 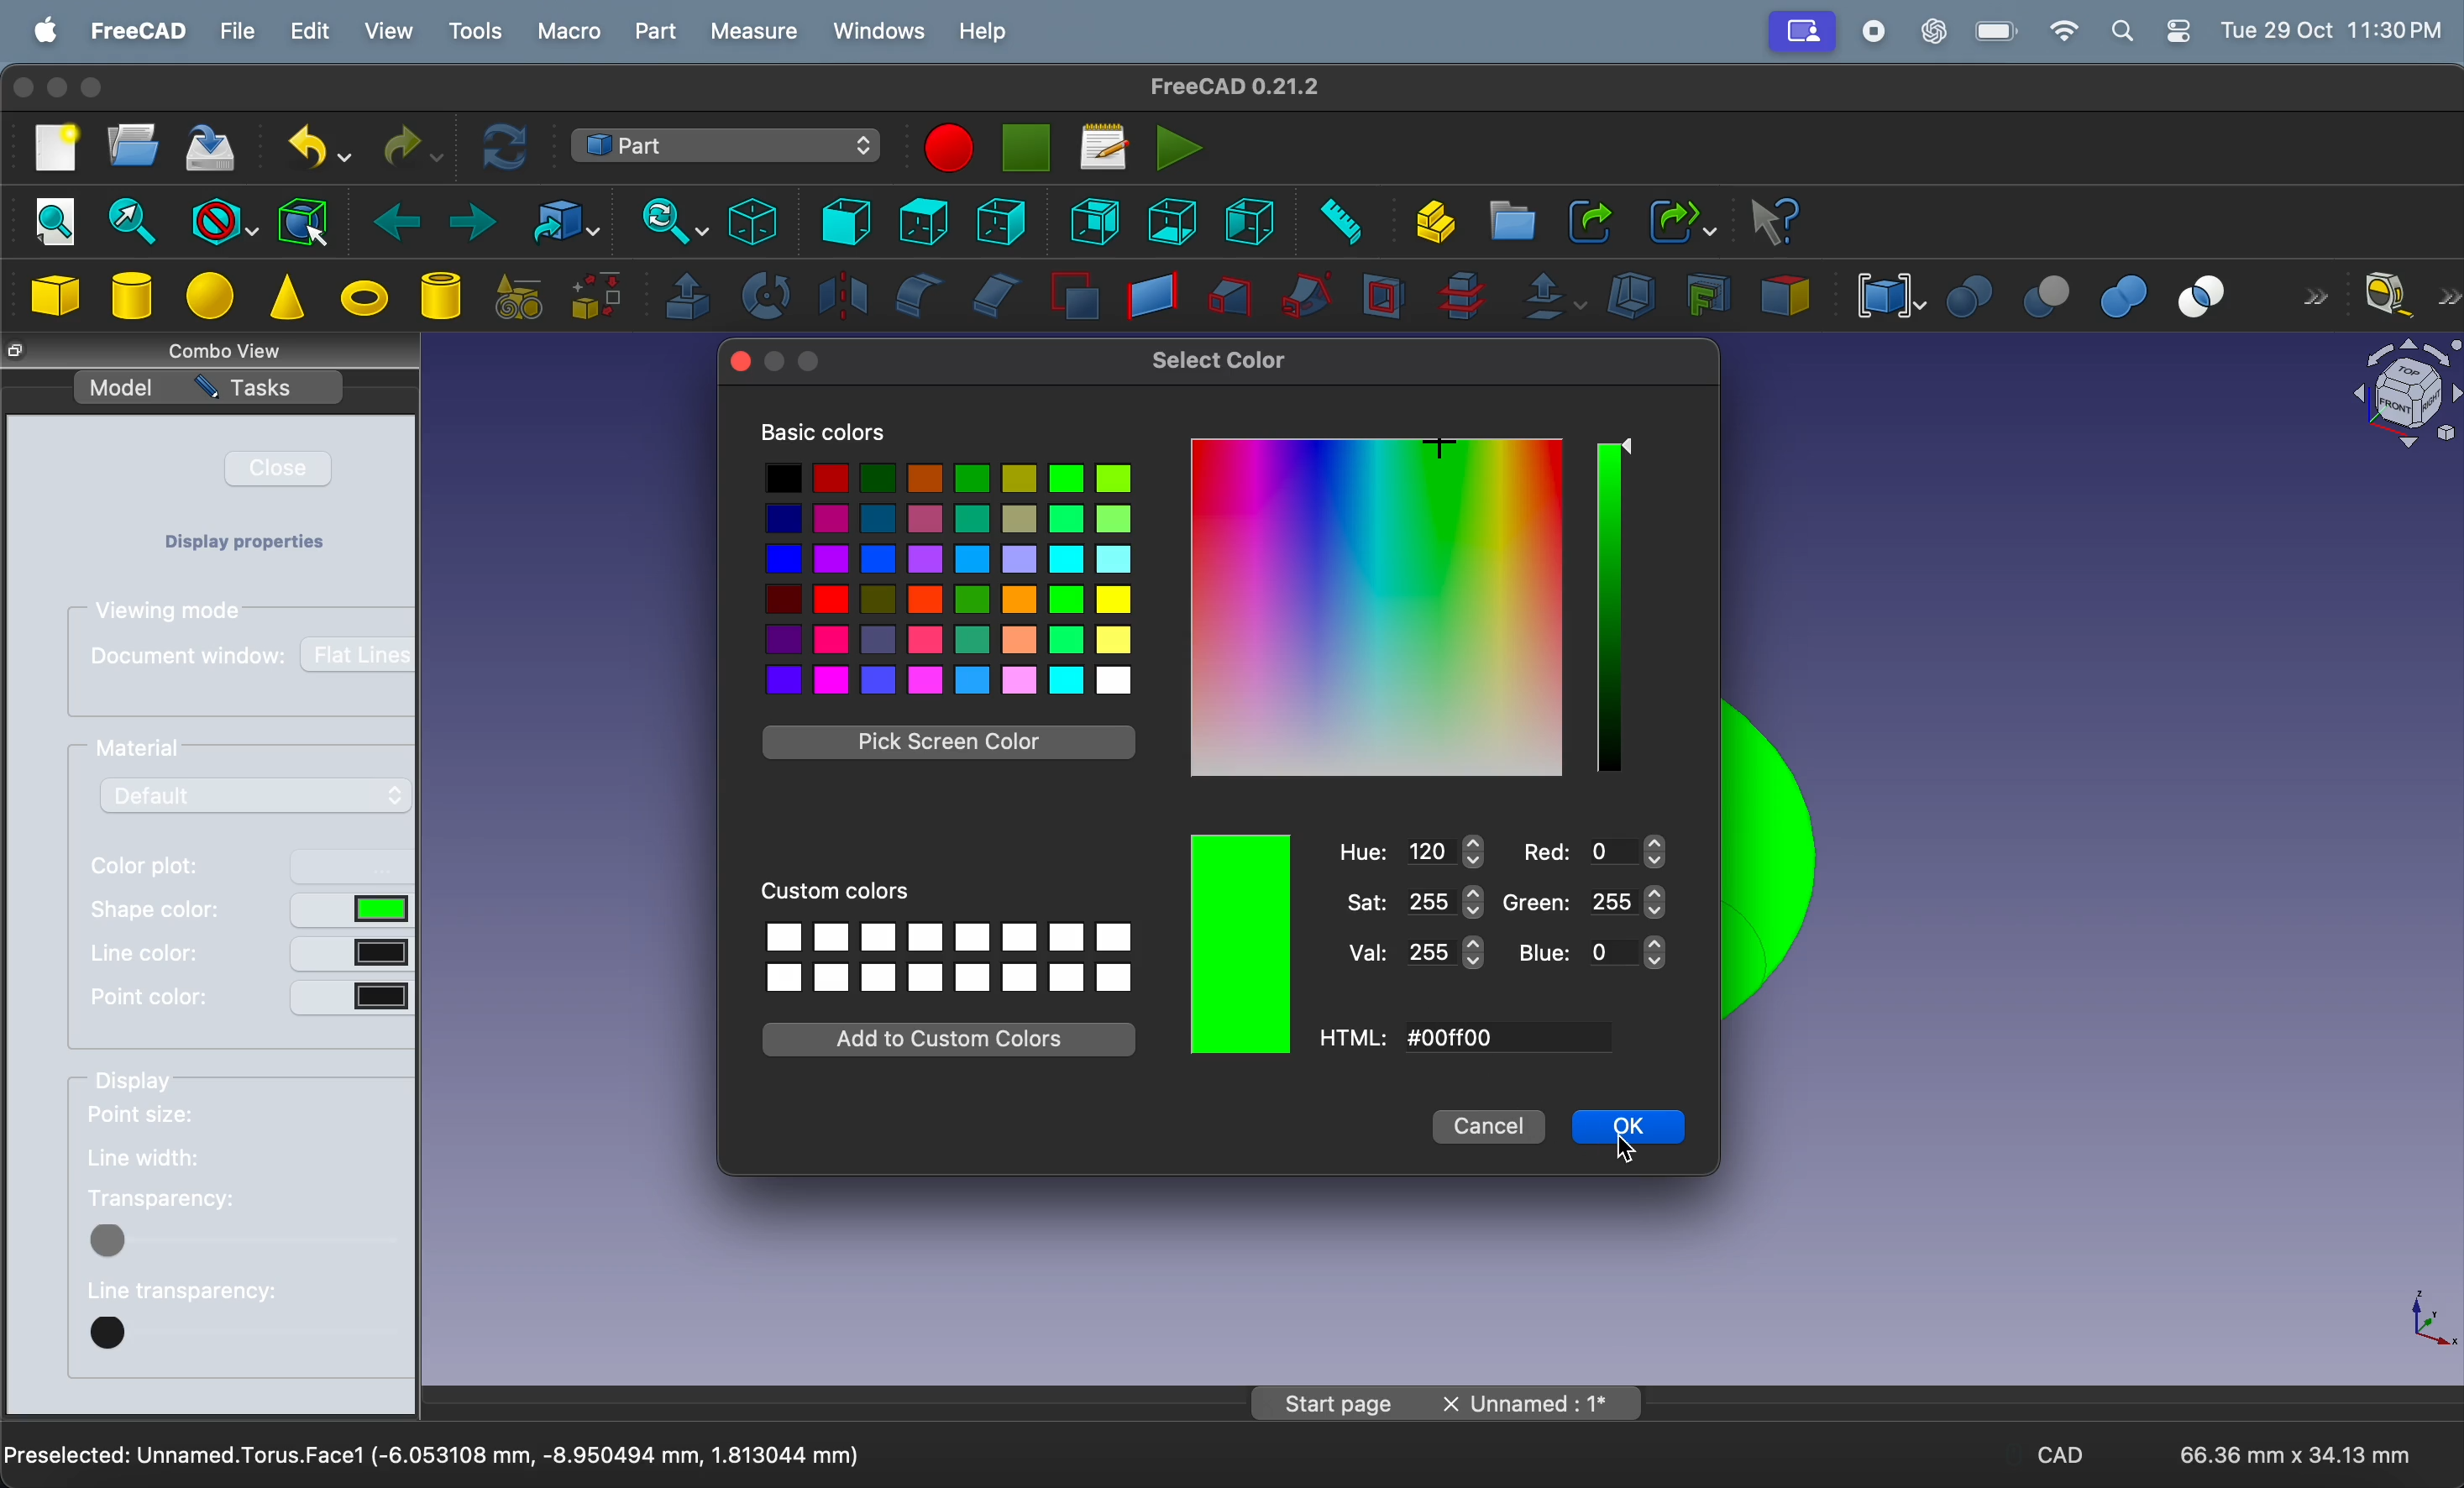 I want to click on Red, so click(x=1593, y=852).